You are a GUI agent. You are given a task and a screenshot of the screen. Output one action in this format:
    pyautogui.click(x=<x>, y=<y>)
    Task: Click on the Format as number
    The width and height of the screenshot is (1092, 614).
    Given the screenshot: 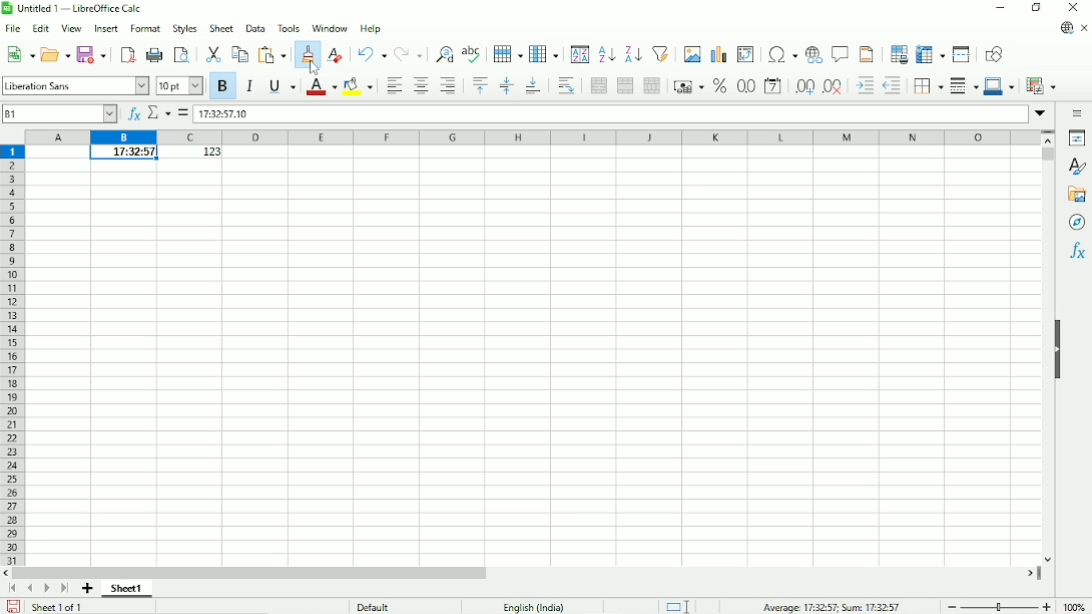 What is the action you would take?
    pyautogui.click(x=746, y=87)
    